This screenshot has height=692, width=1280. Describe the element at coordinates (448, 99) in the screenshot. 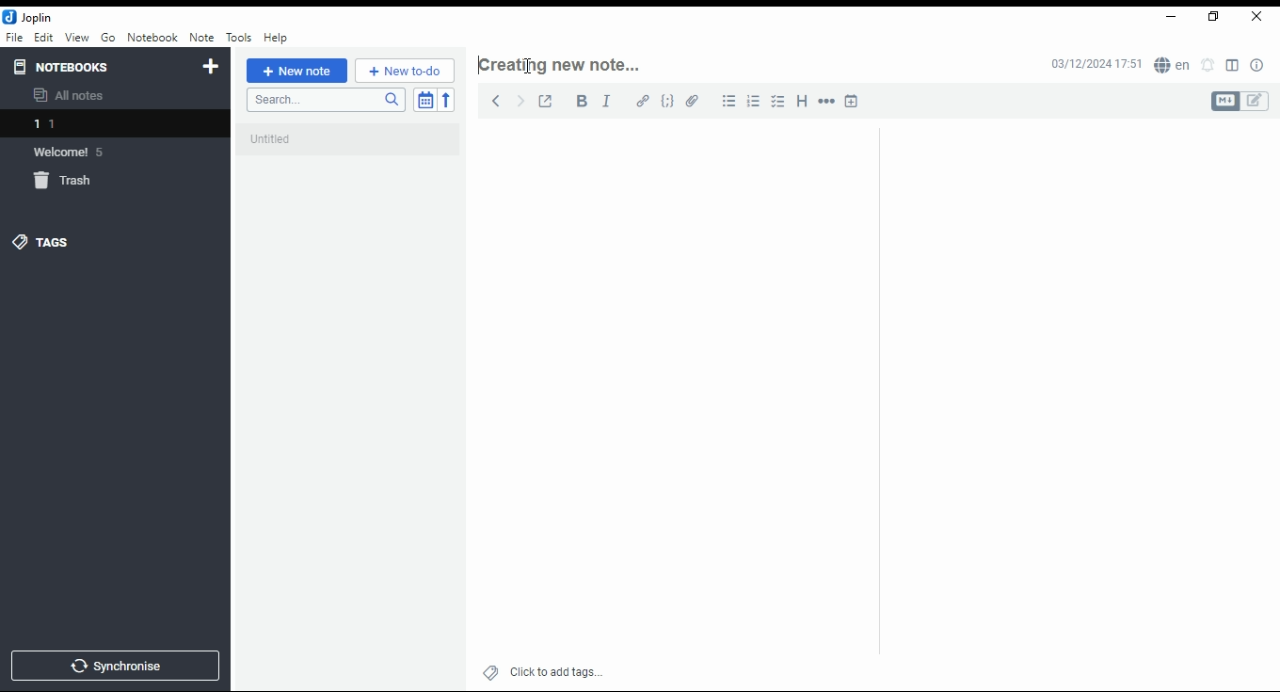

I see `reverse sort order` at that location.